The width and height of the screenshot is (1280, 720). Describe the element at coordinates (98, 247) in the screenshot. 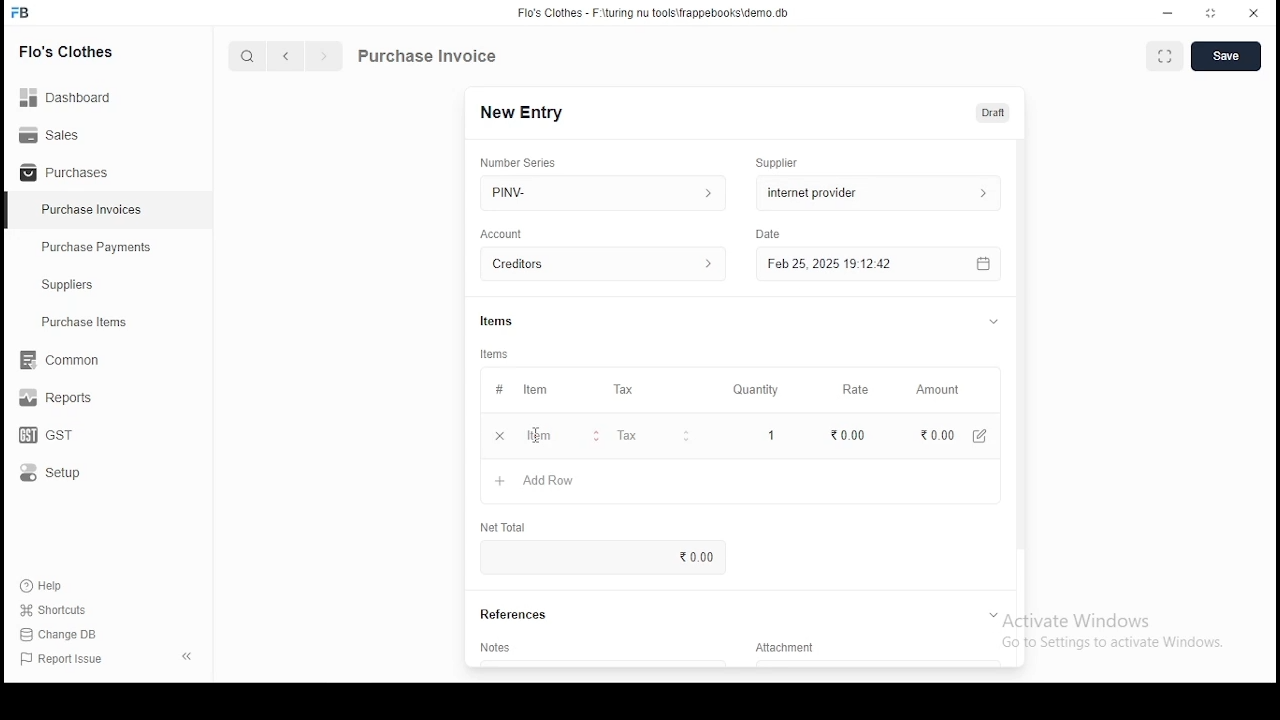

I see `‘Purchase Payments` at that location.